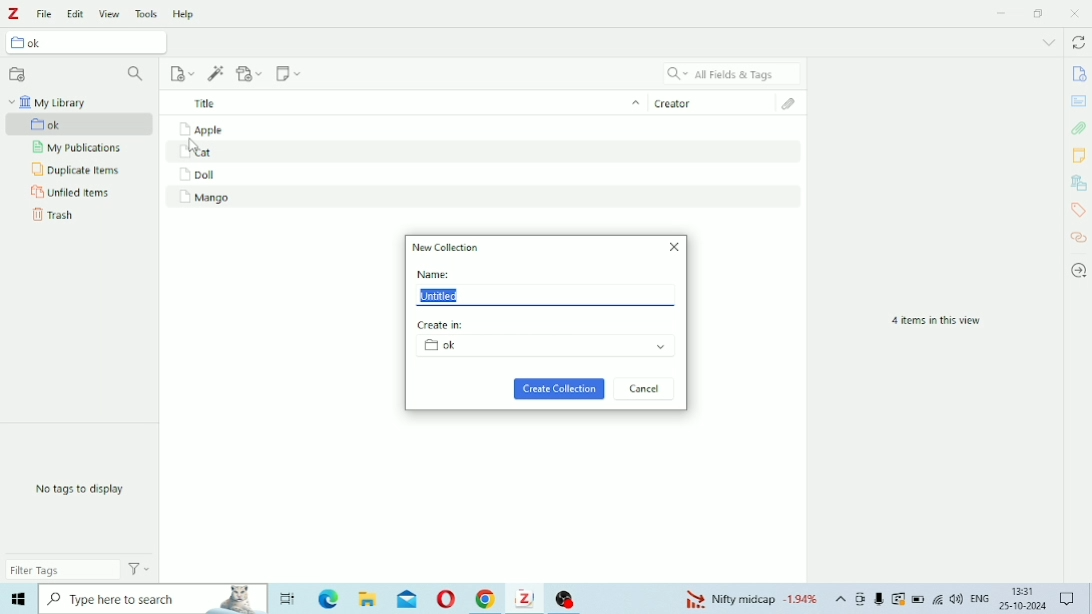 The height and width of the screenshot is (614, 1092). I want to click on Name:, so click(435, 274).